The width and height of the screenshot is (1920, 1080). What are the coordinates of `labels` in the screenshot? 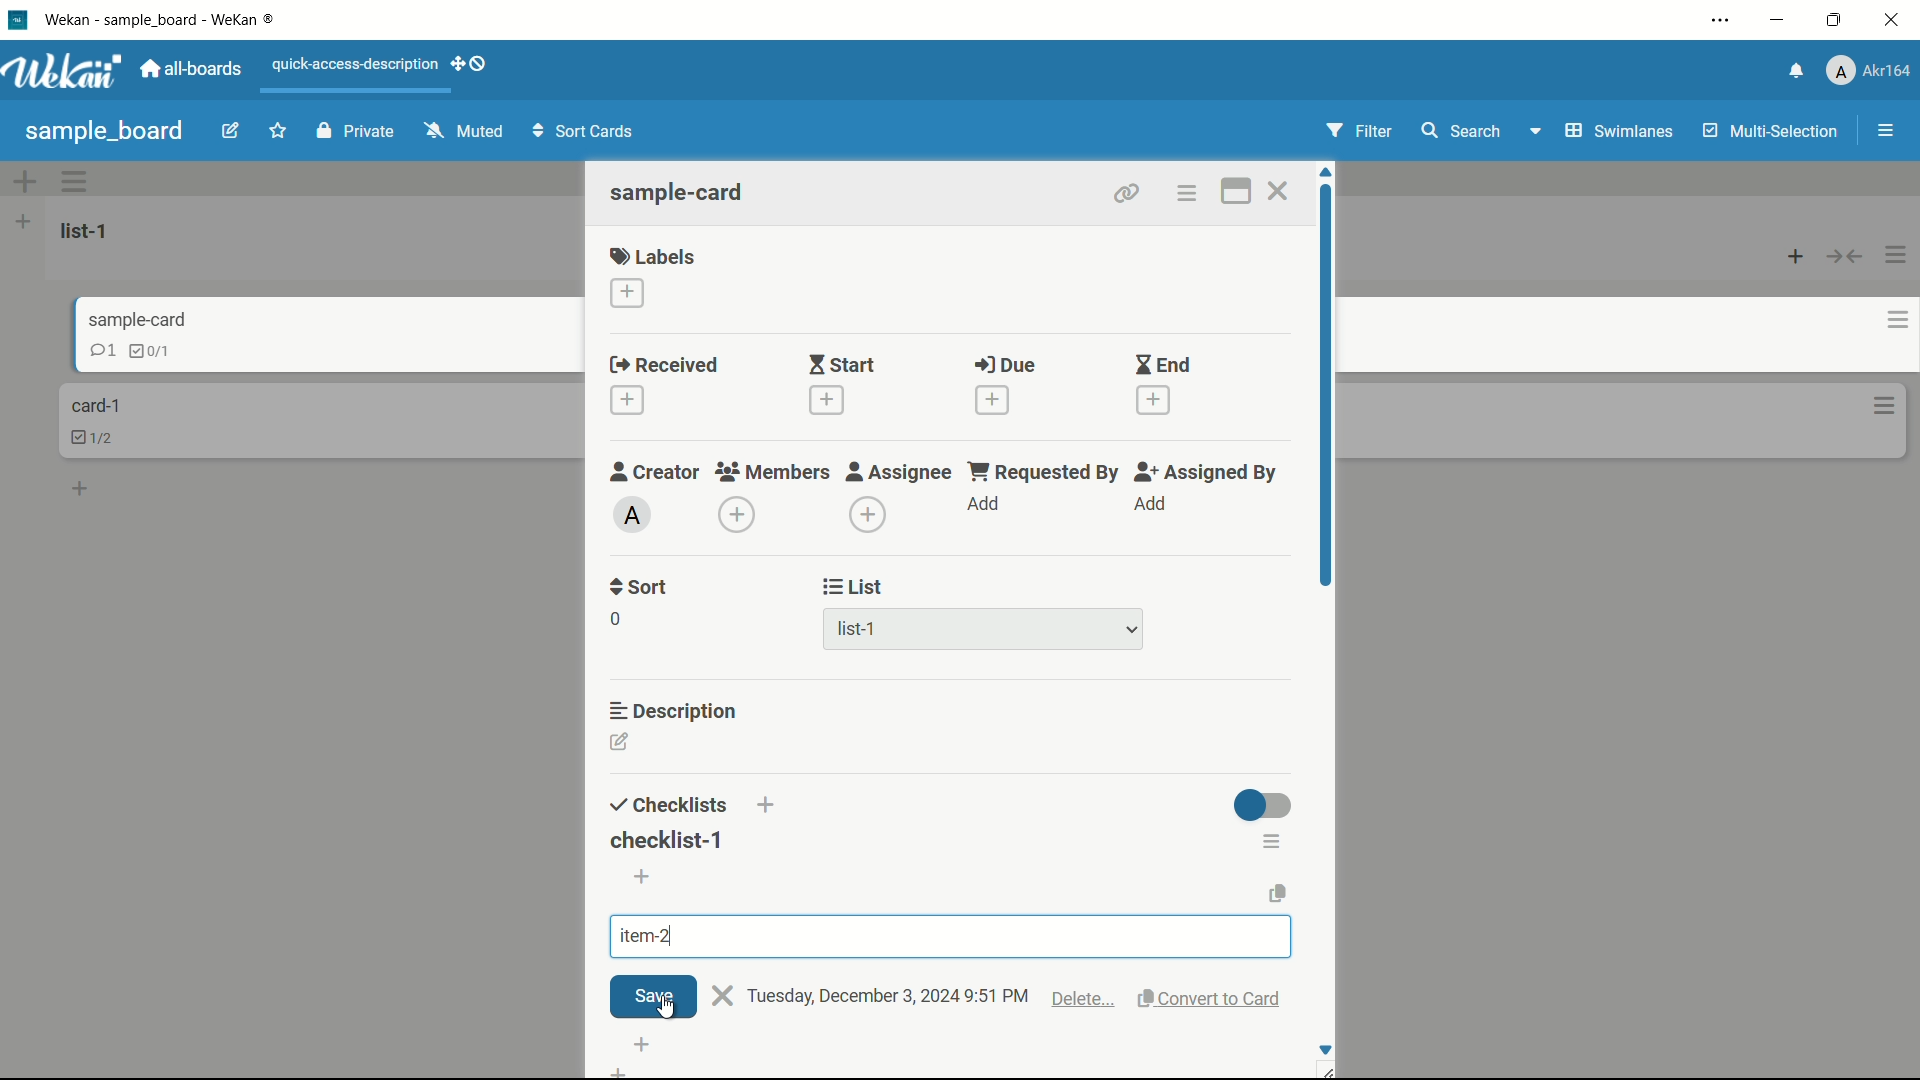 It's located at (653, 255).